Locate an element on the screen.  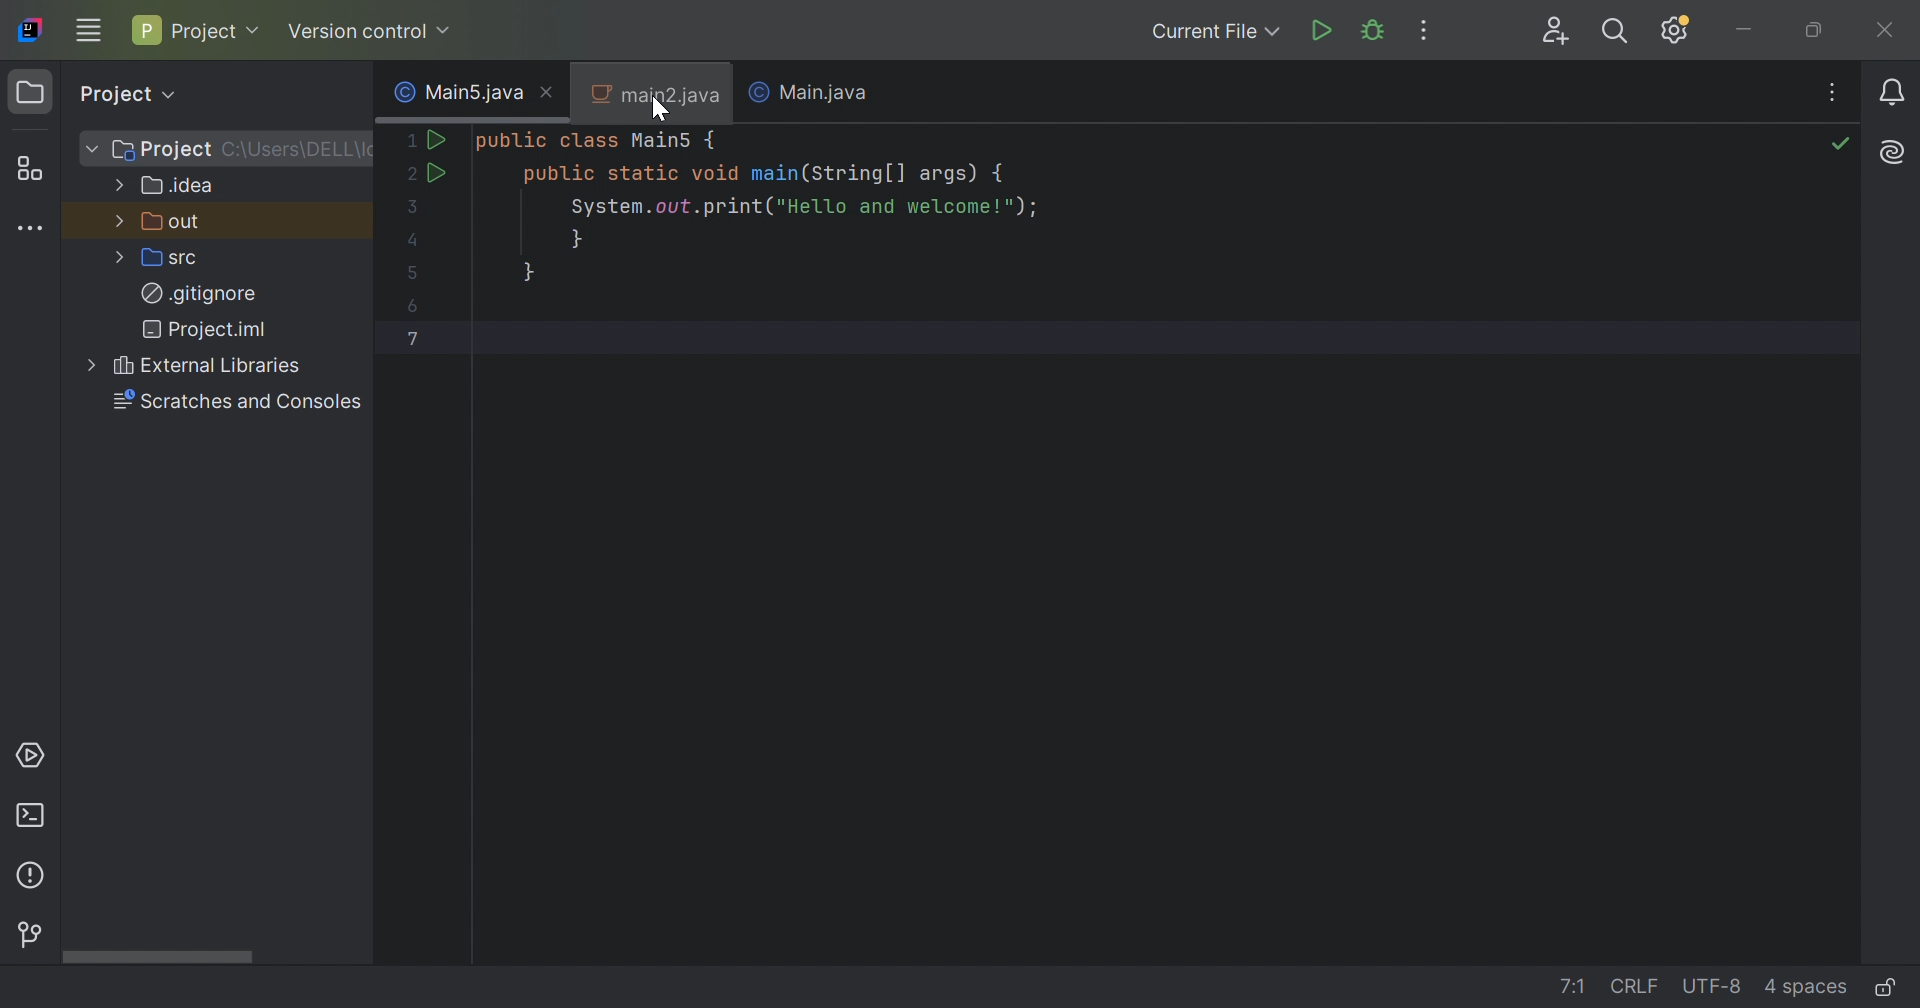
.gitignore is located at coordinates (198, 293).